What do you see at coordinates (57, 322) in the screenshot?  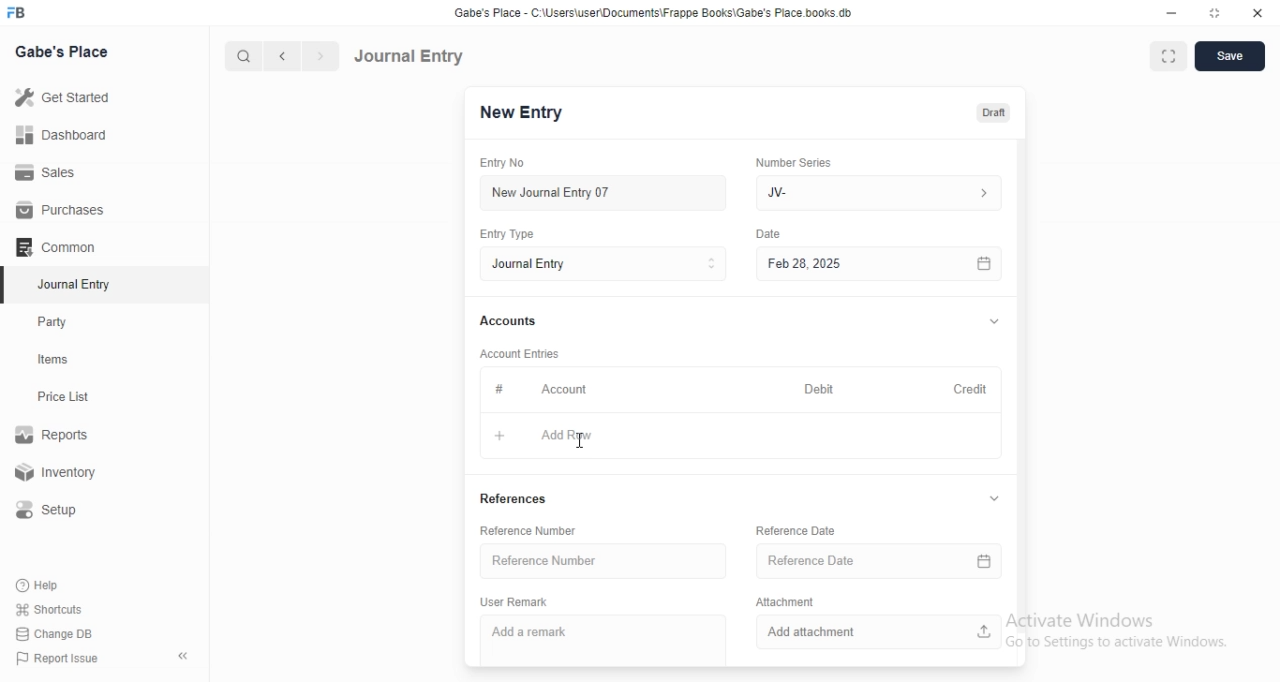 I see `Party` at bounding box center [57, 322].